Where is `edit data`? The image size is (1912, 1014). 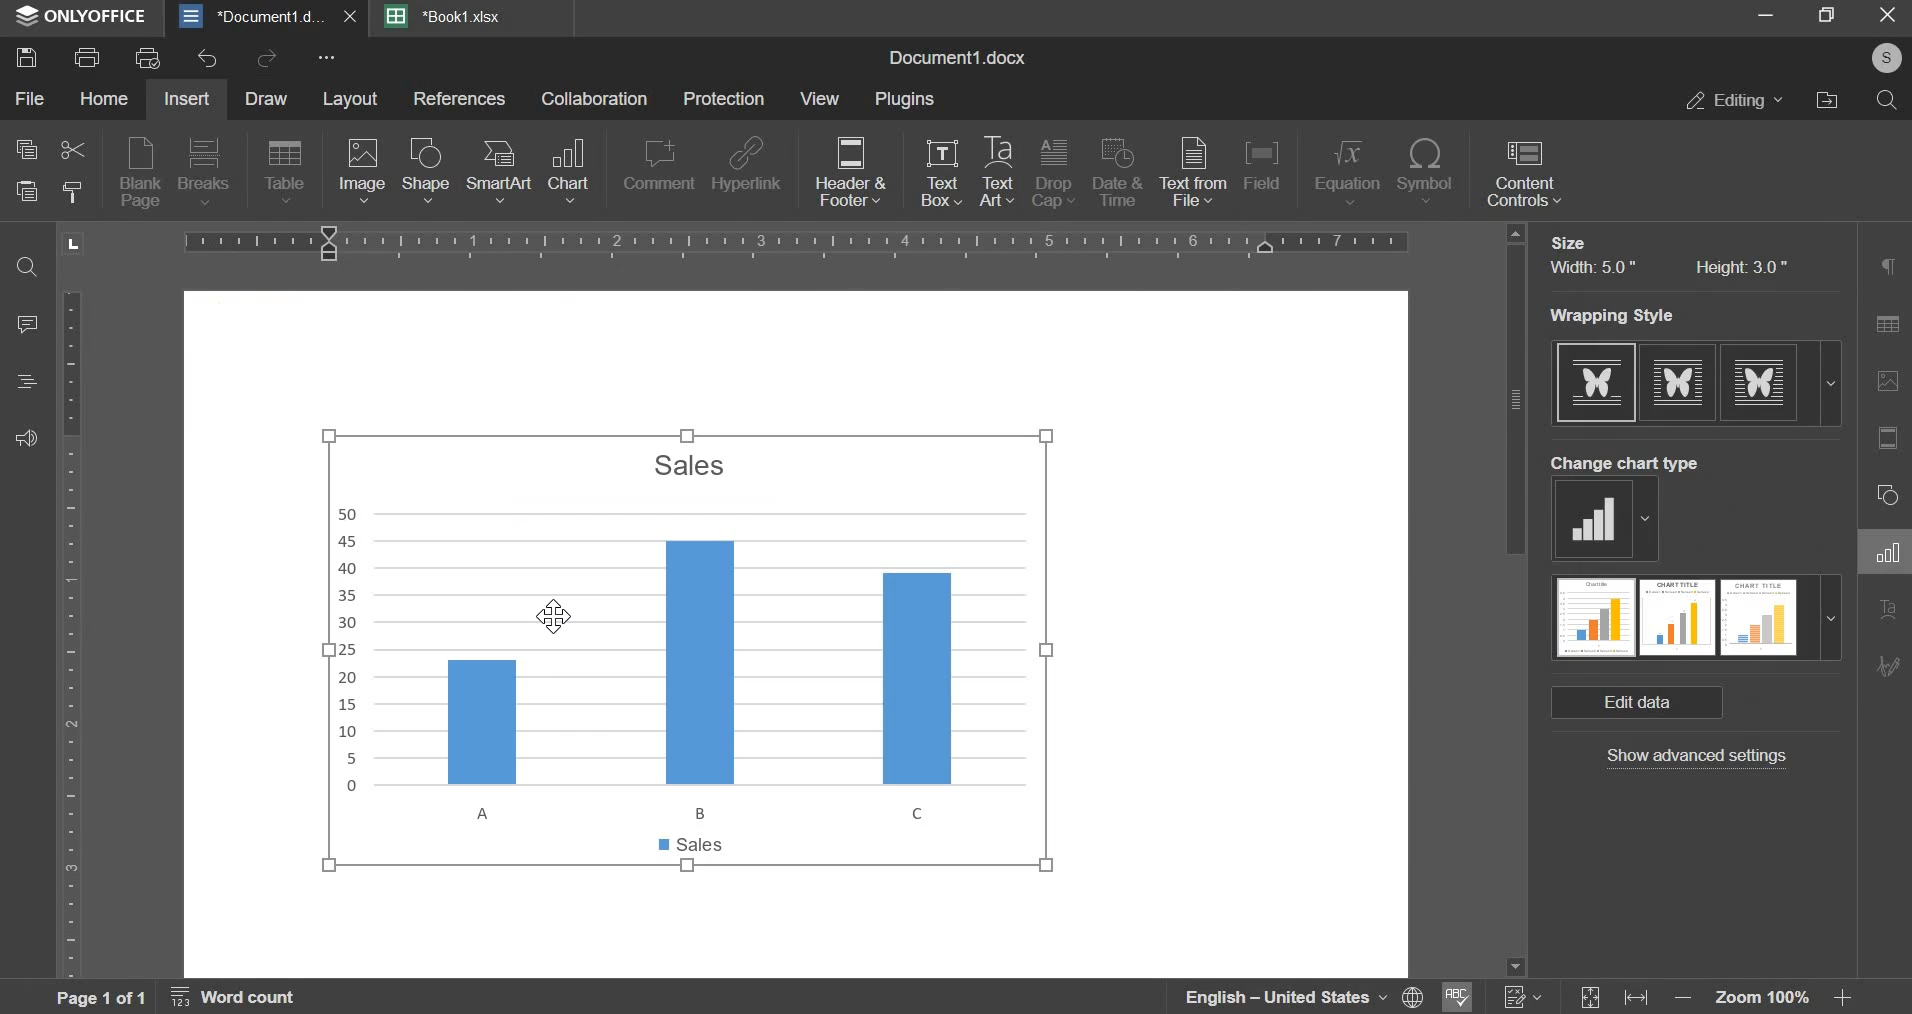 edit data is located at coordinates (1638, 703).